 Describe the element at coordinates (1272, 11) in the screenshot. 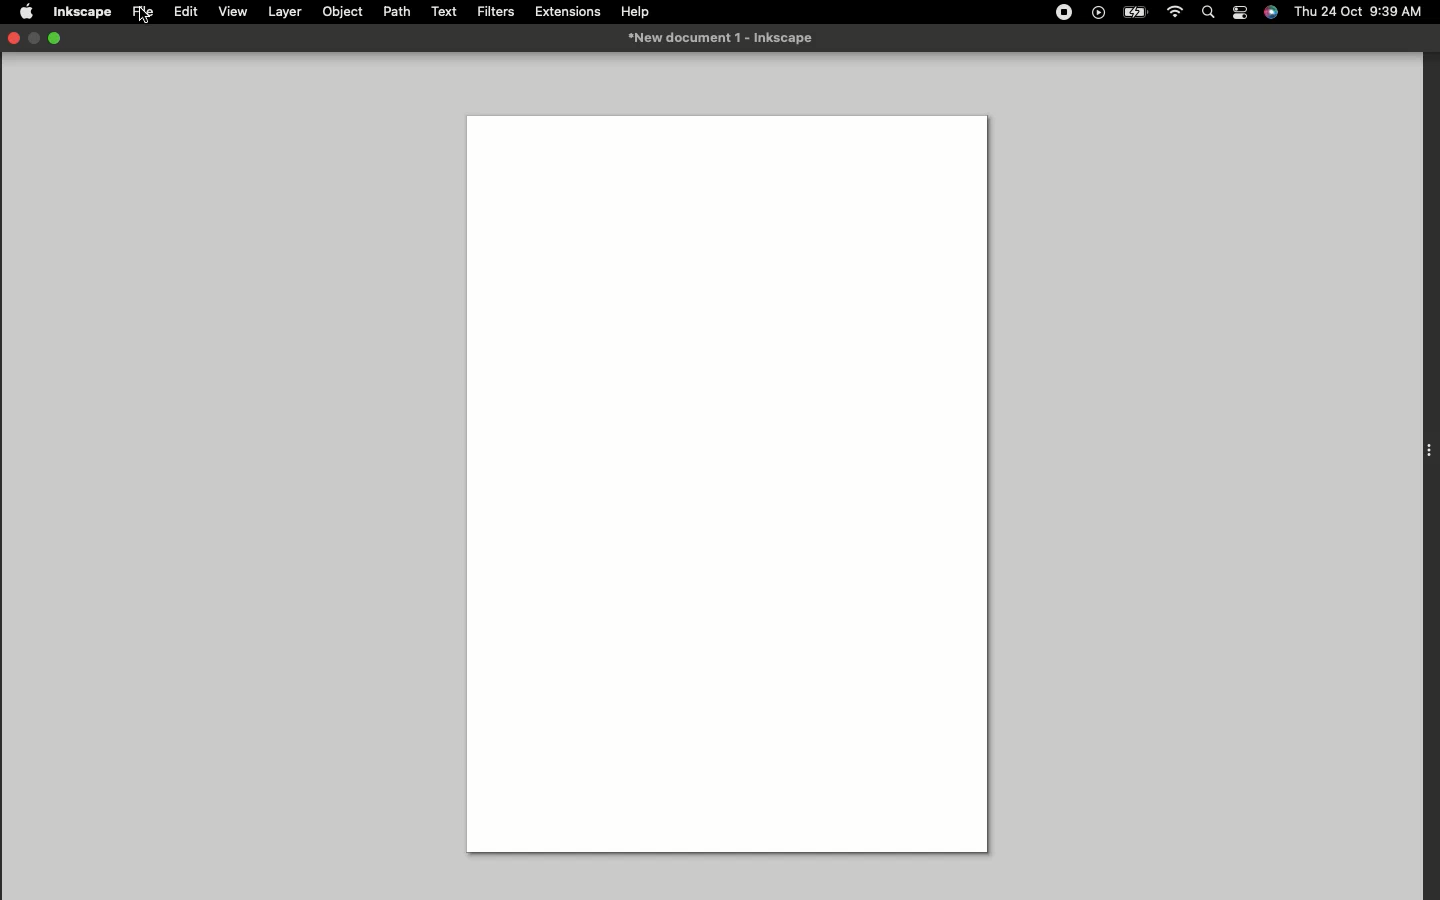

I see `Voice control` at that location.